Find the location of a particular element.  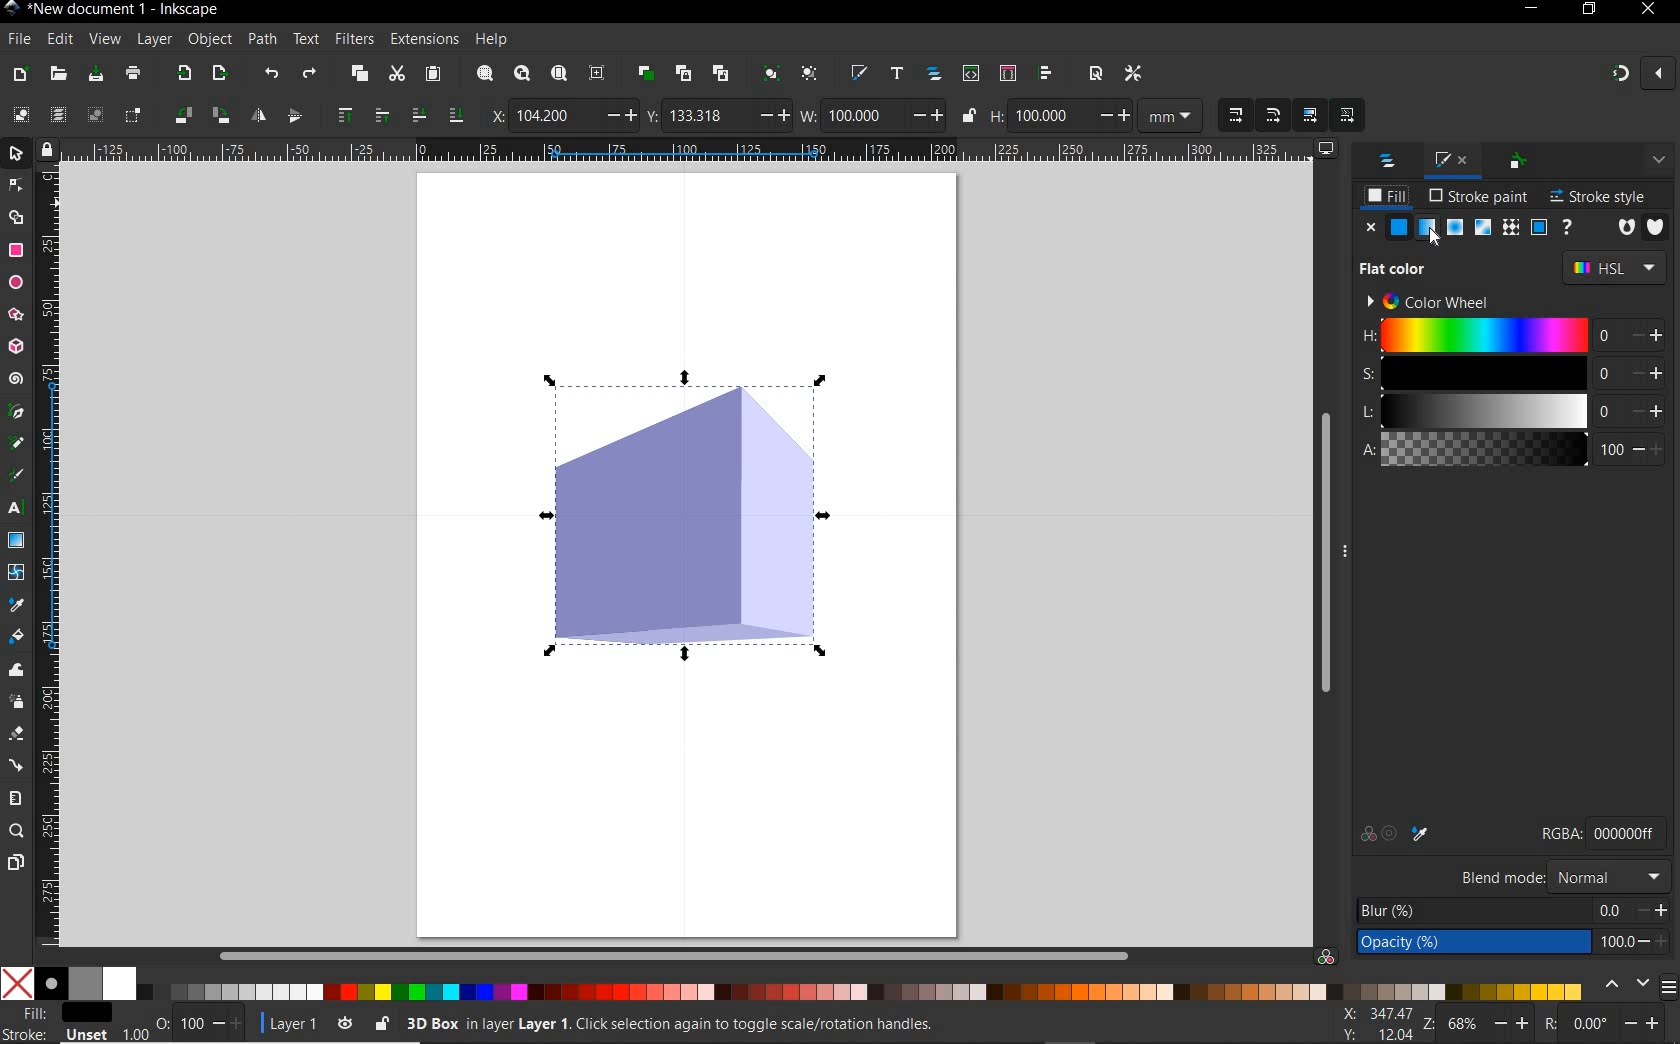

IMPORT is located at coordinates (184, 74).